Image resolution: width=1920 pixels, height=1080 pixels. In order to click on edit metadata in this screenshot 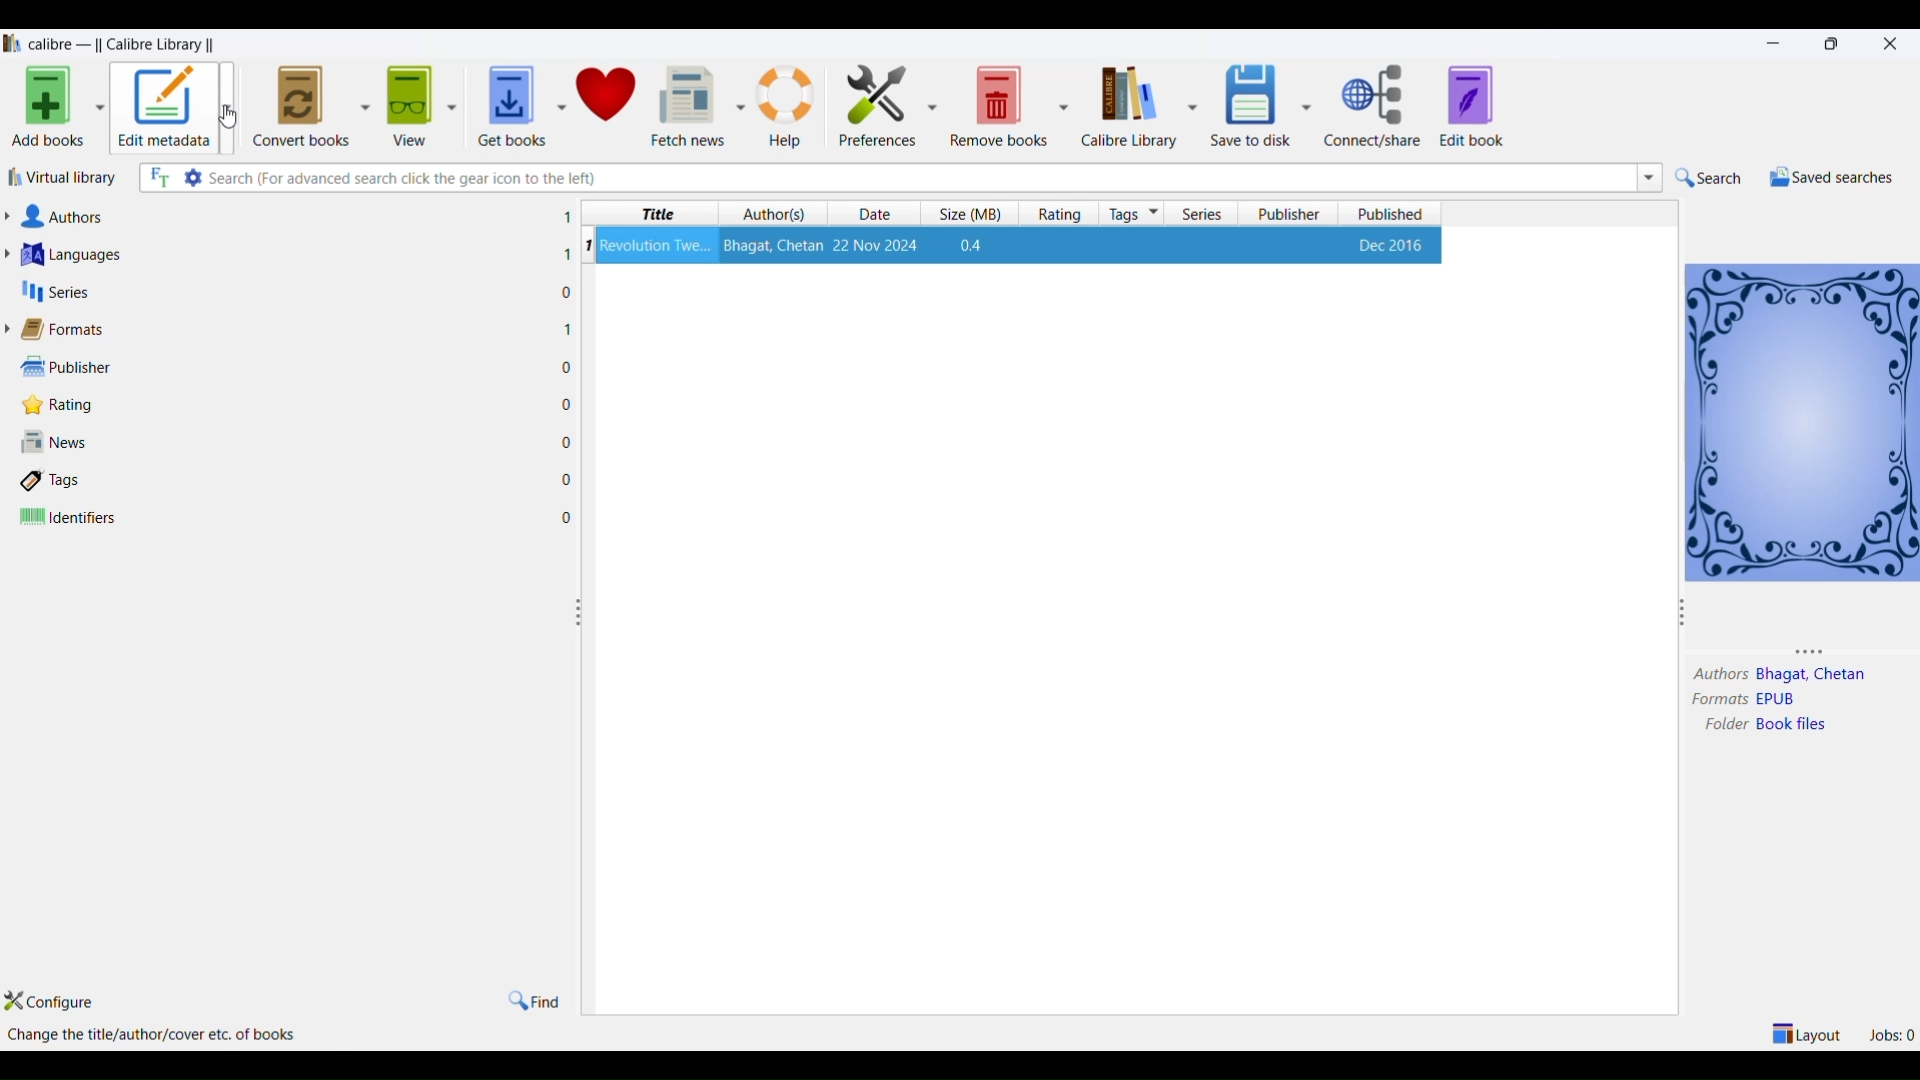, I will do `click(165, 108)`.